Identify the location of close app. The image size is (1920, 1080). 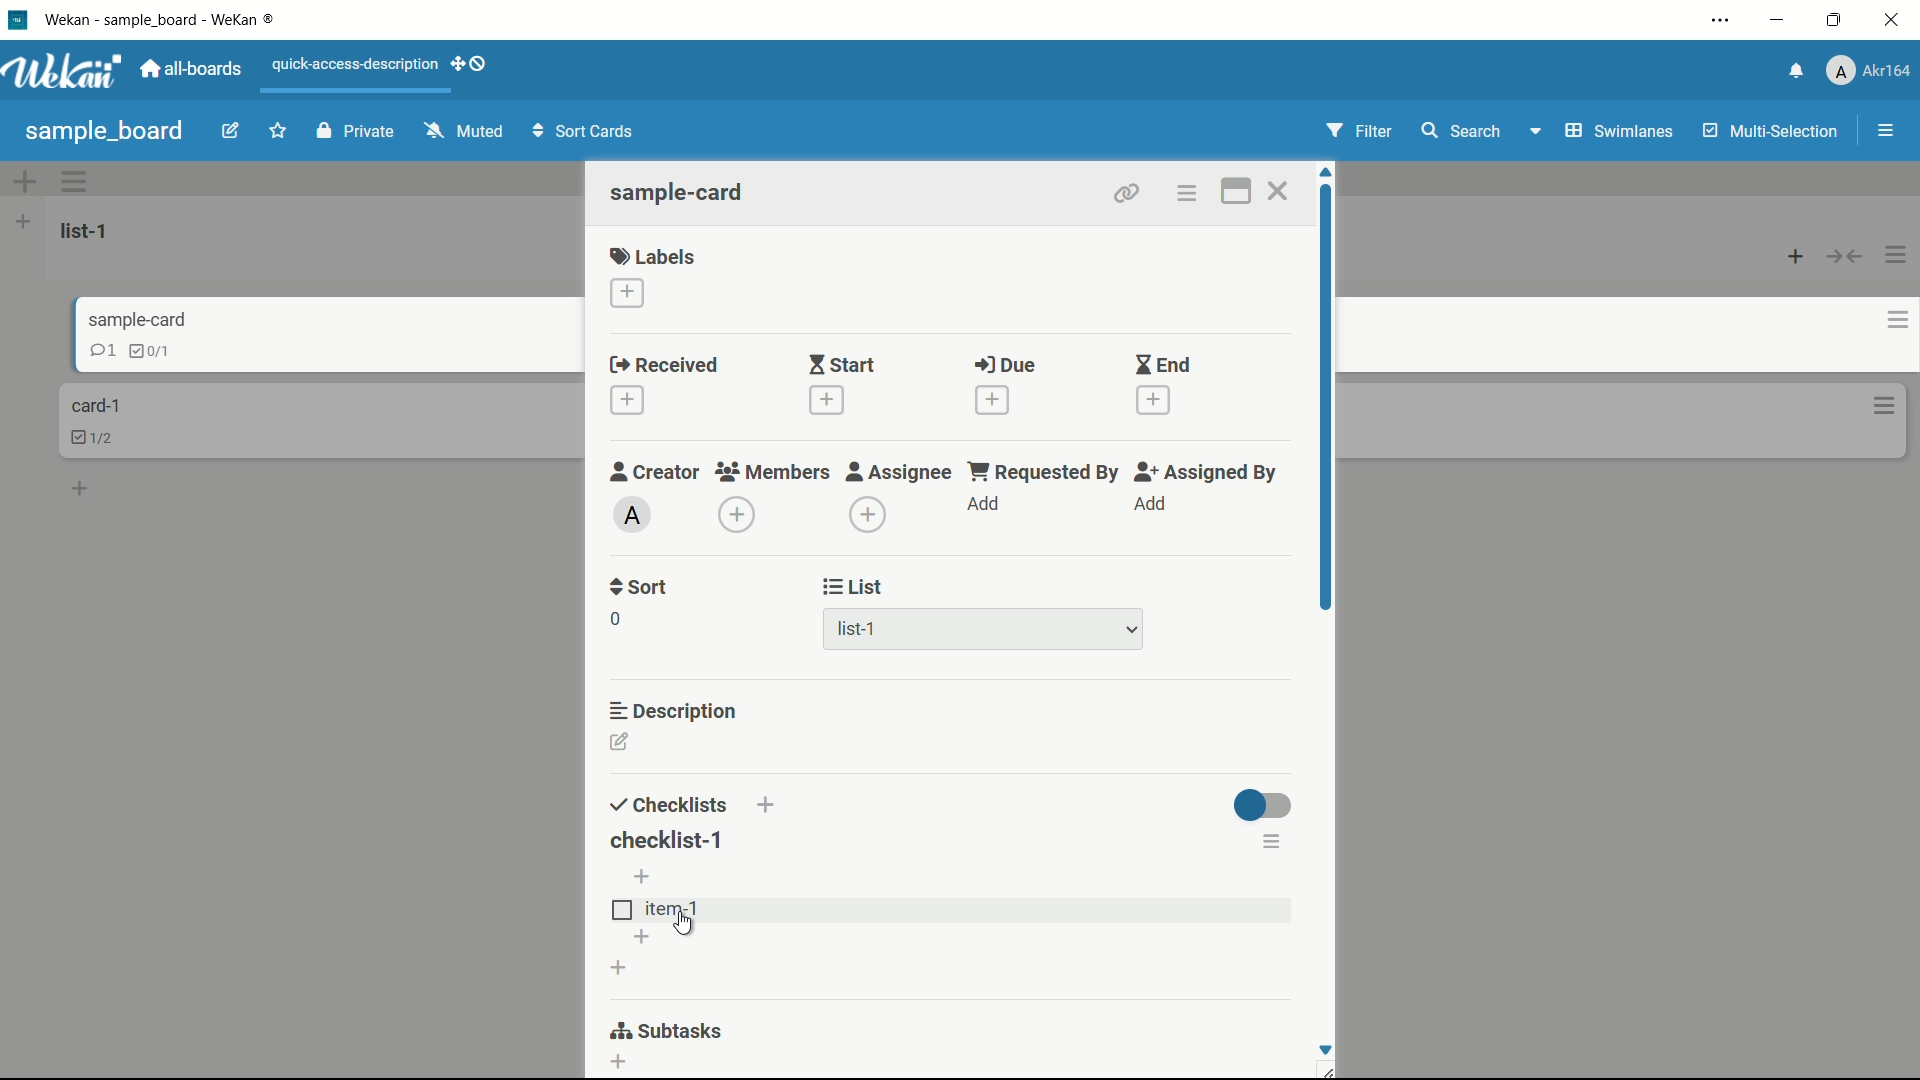
(1891, 20).